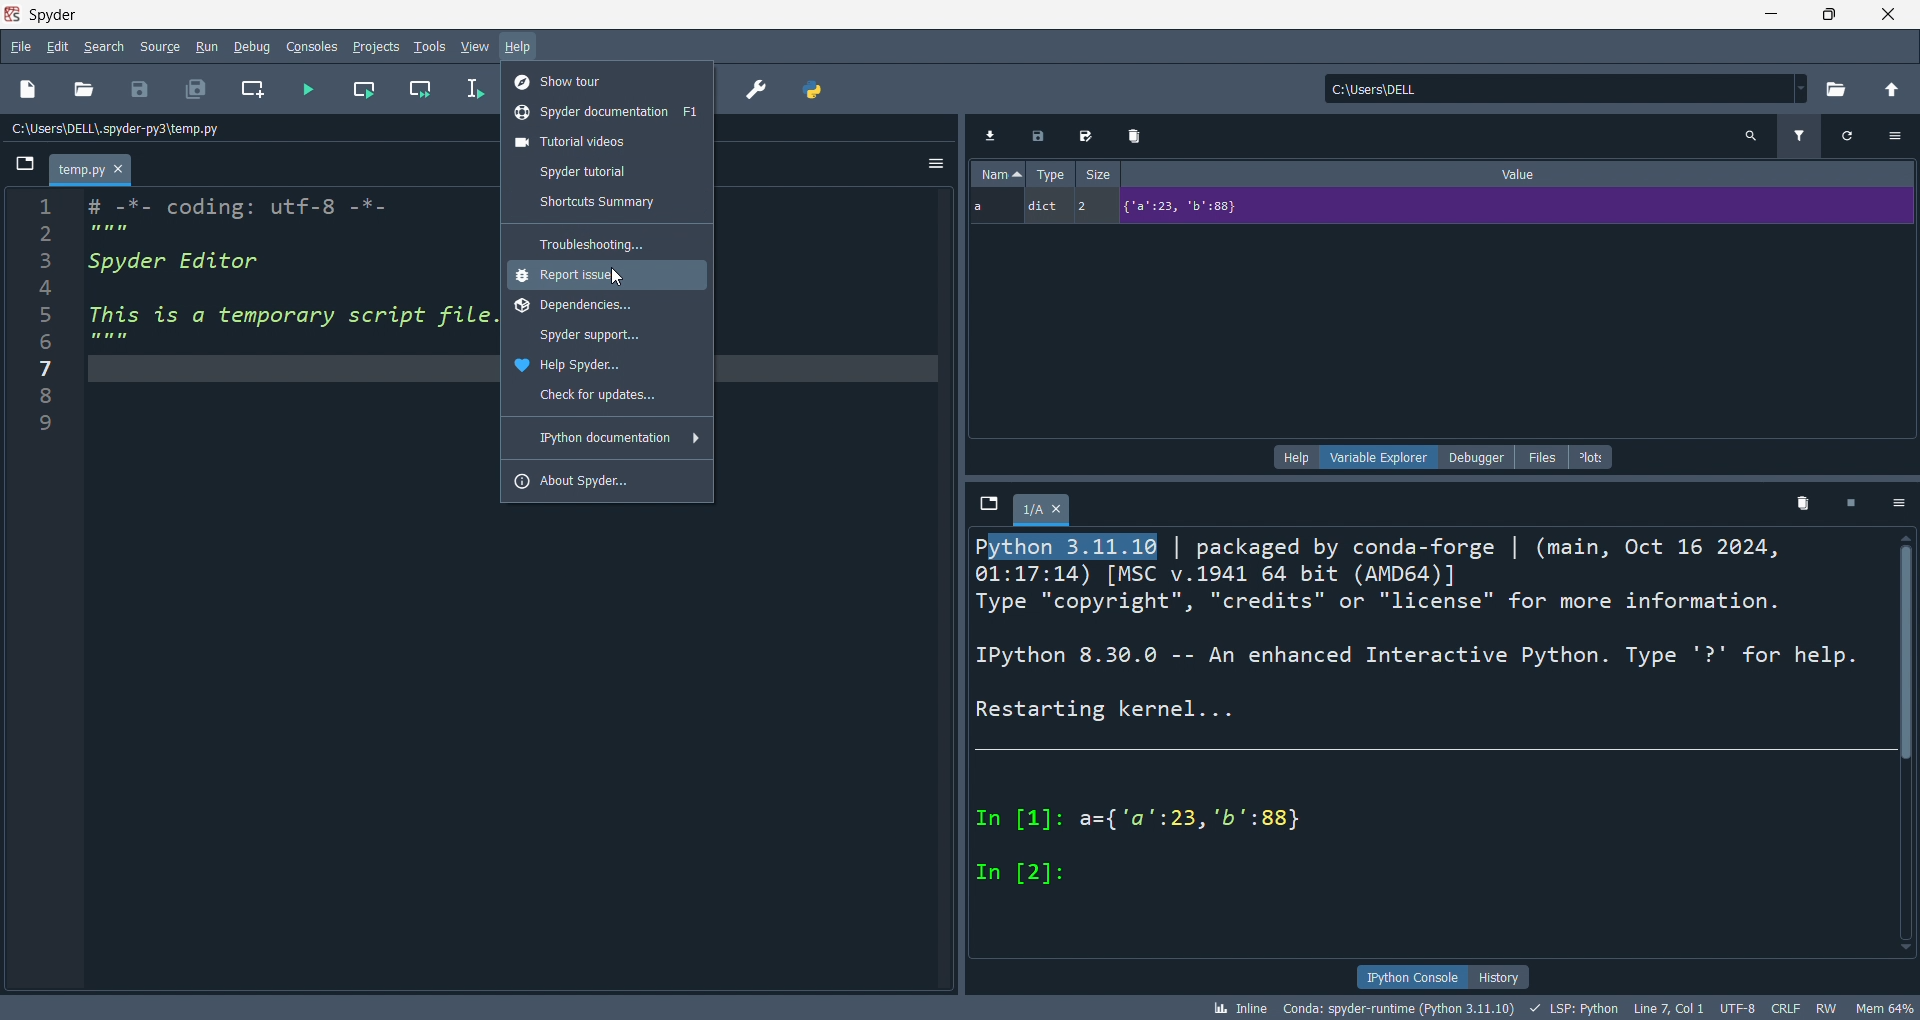 The image size is (1920, 1020). What do you see at coordinates (1042, 508) in the screenshot?
I see `1/A` at bounding box center [1042, 508].